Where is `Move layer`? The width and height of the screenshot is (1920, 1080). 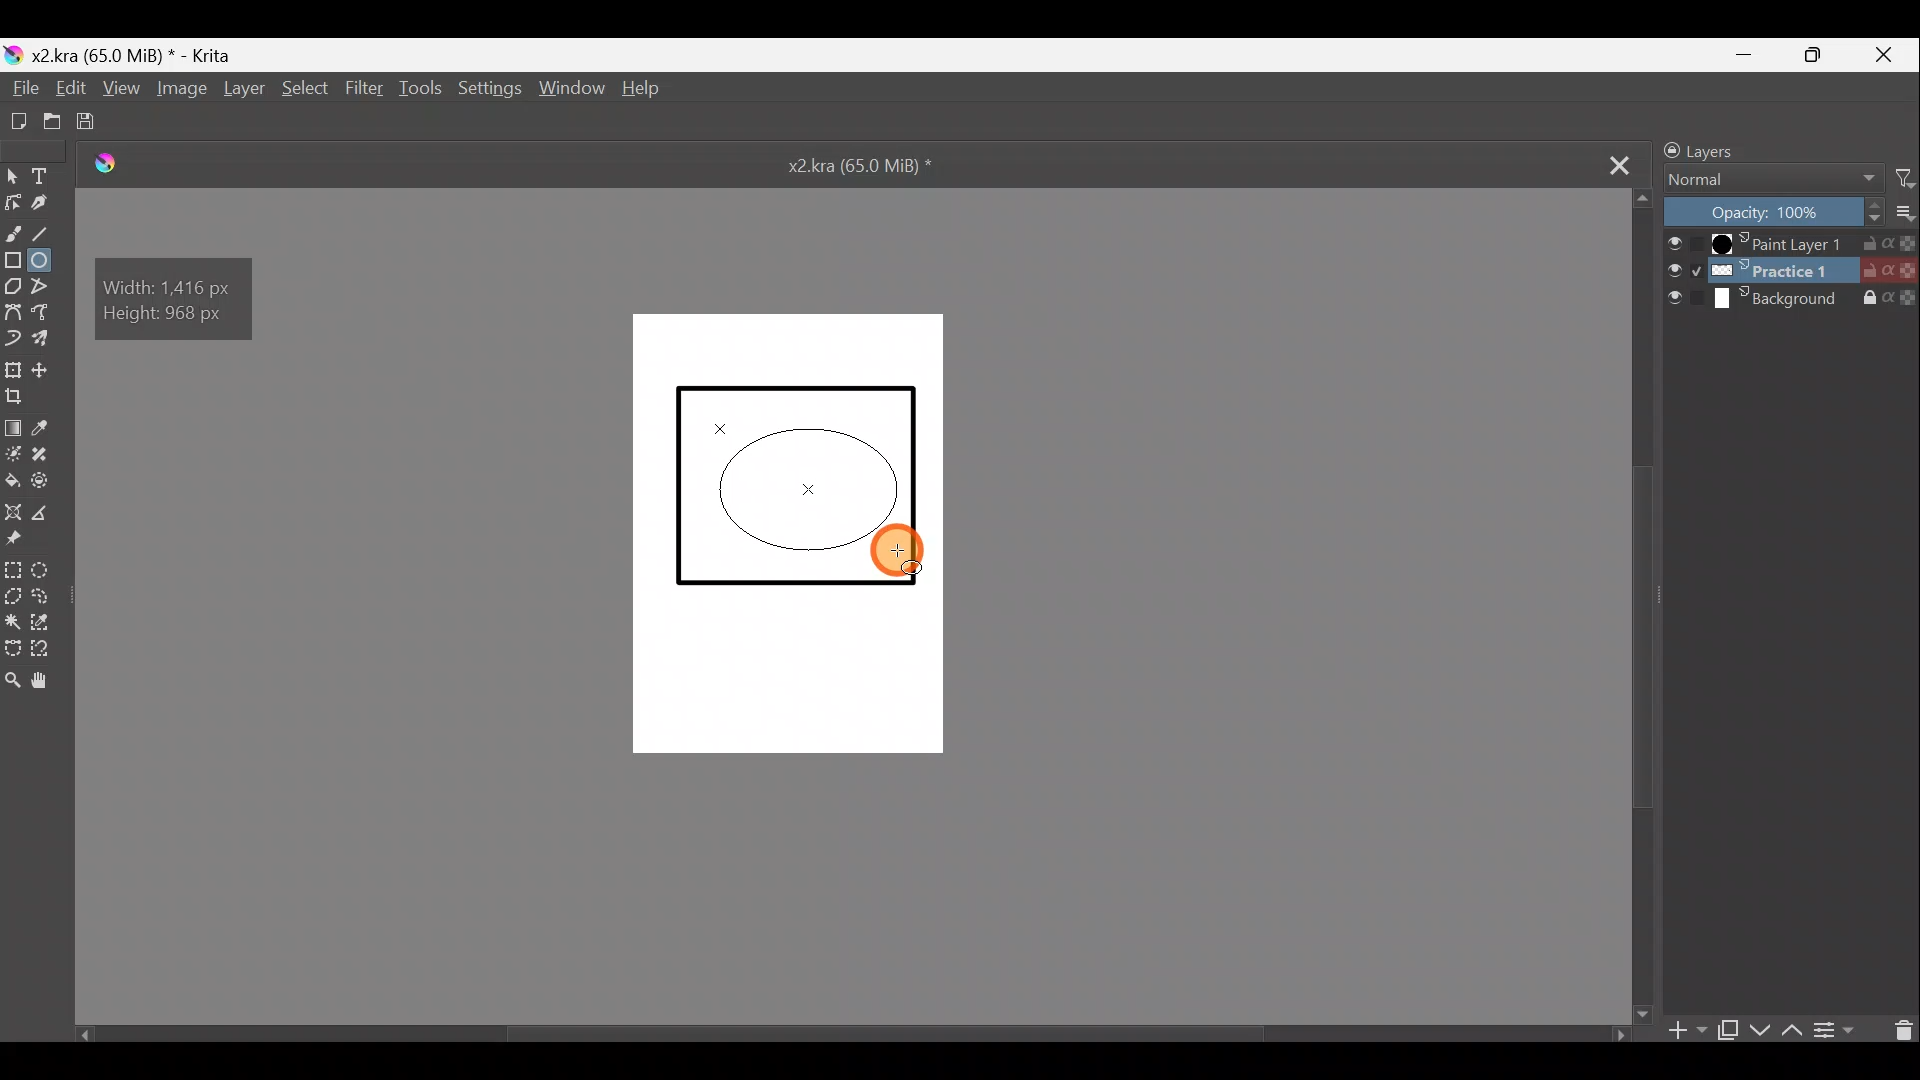 Move layer is located at coordinates (50, 370).